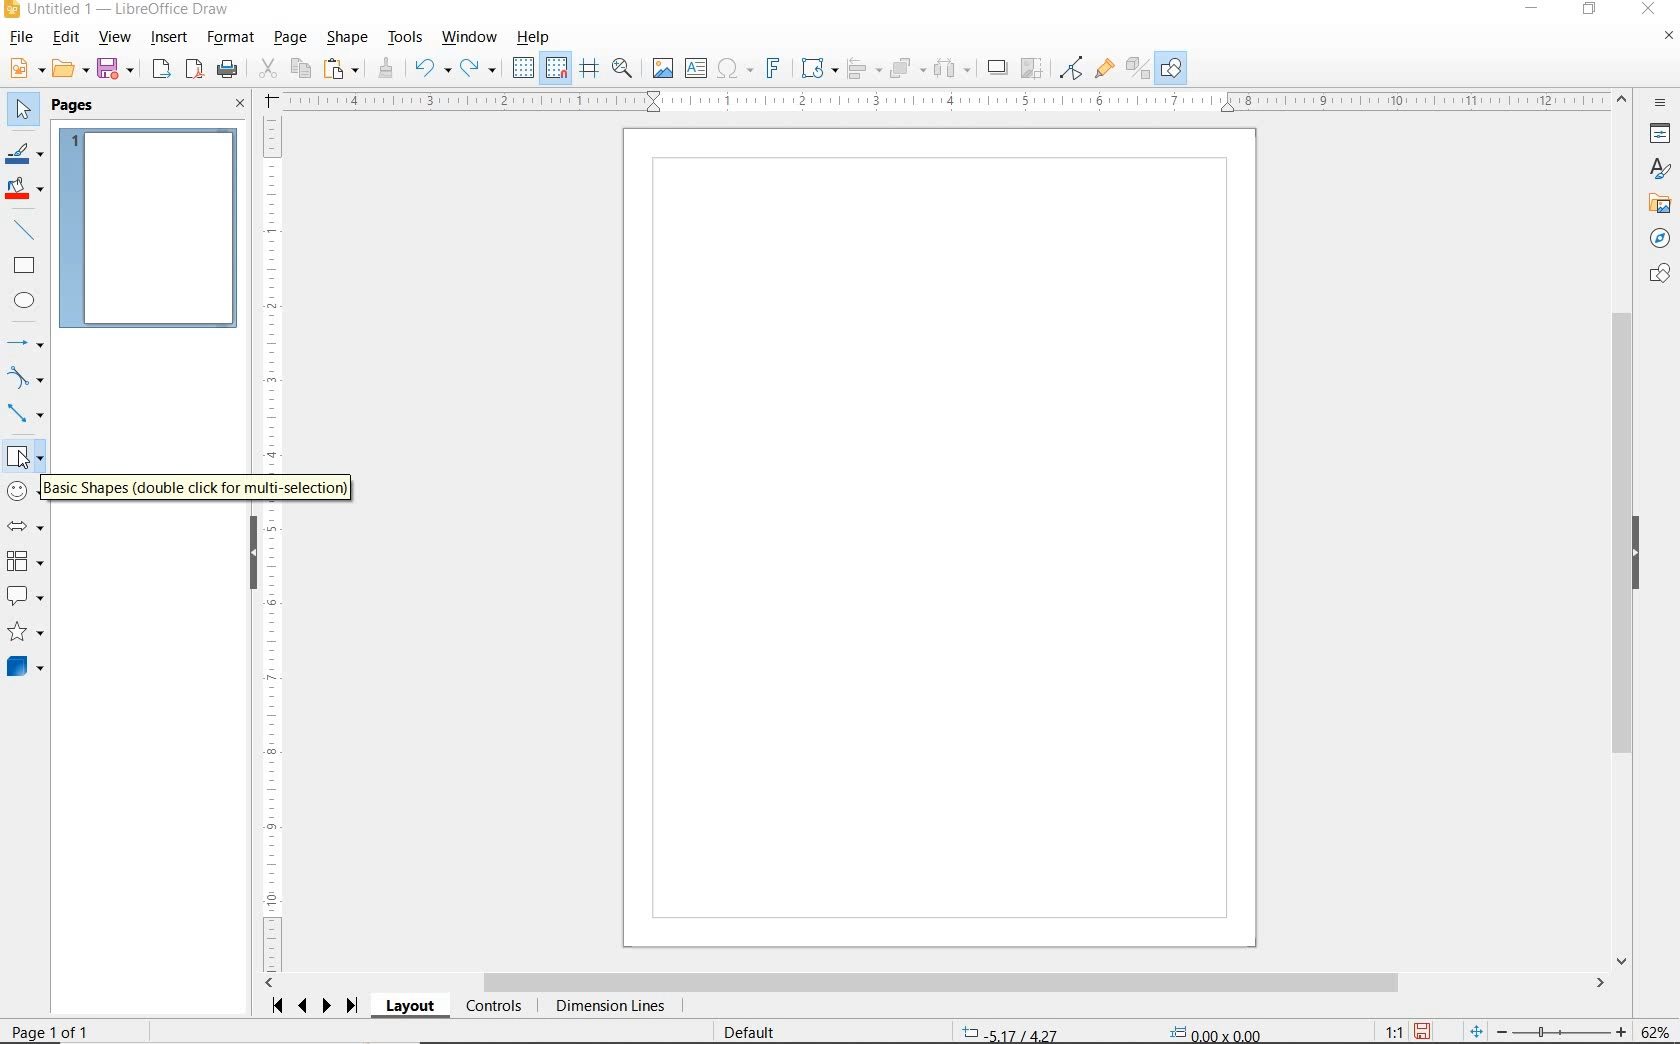 Image resolution: width=1680 pixels, height=1044 pixels. What do you see at coordinates (937, 540) in the screenshot?
I see `Sketch board` at bounding box center [937, 540].